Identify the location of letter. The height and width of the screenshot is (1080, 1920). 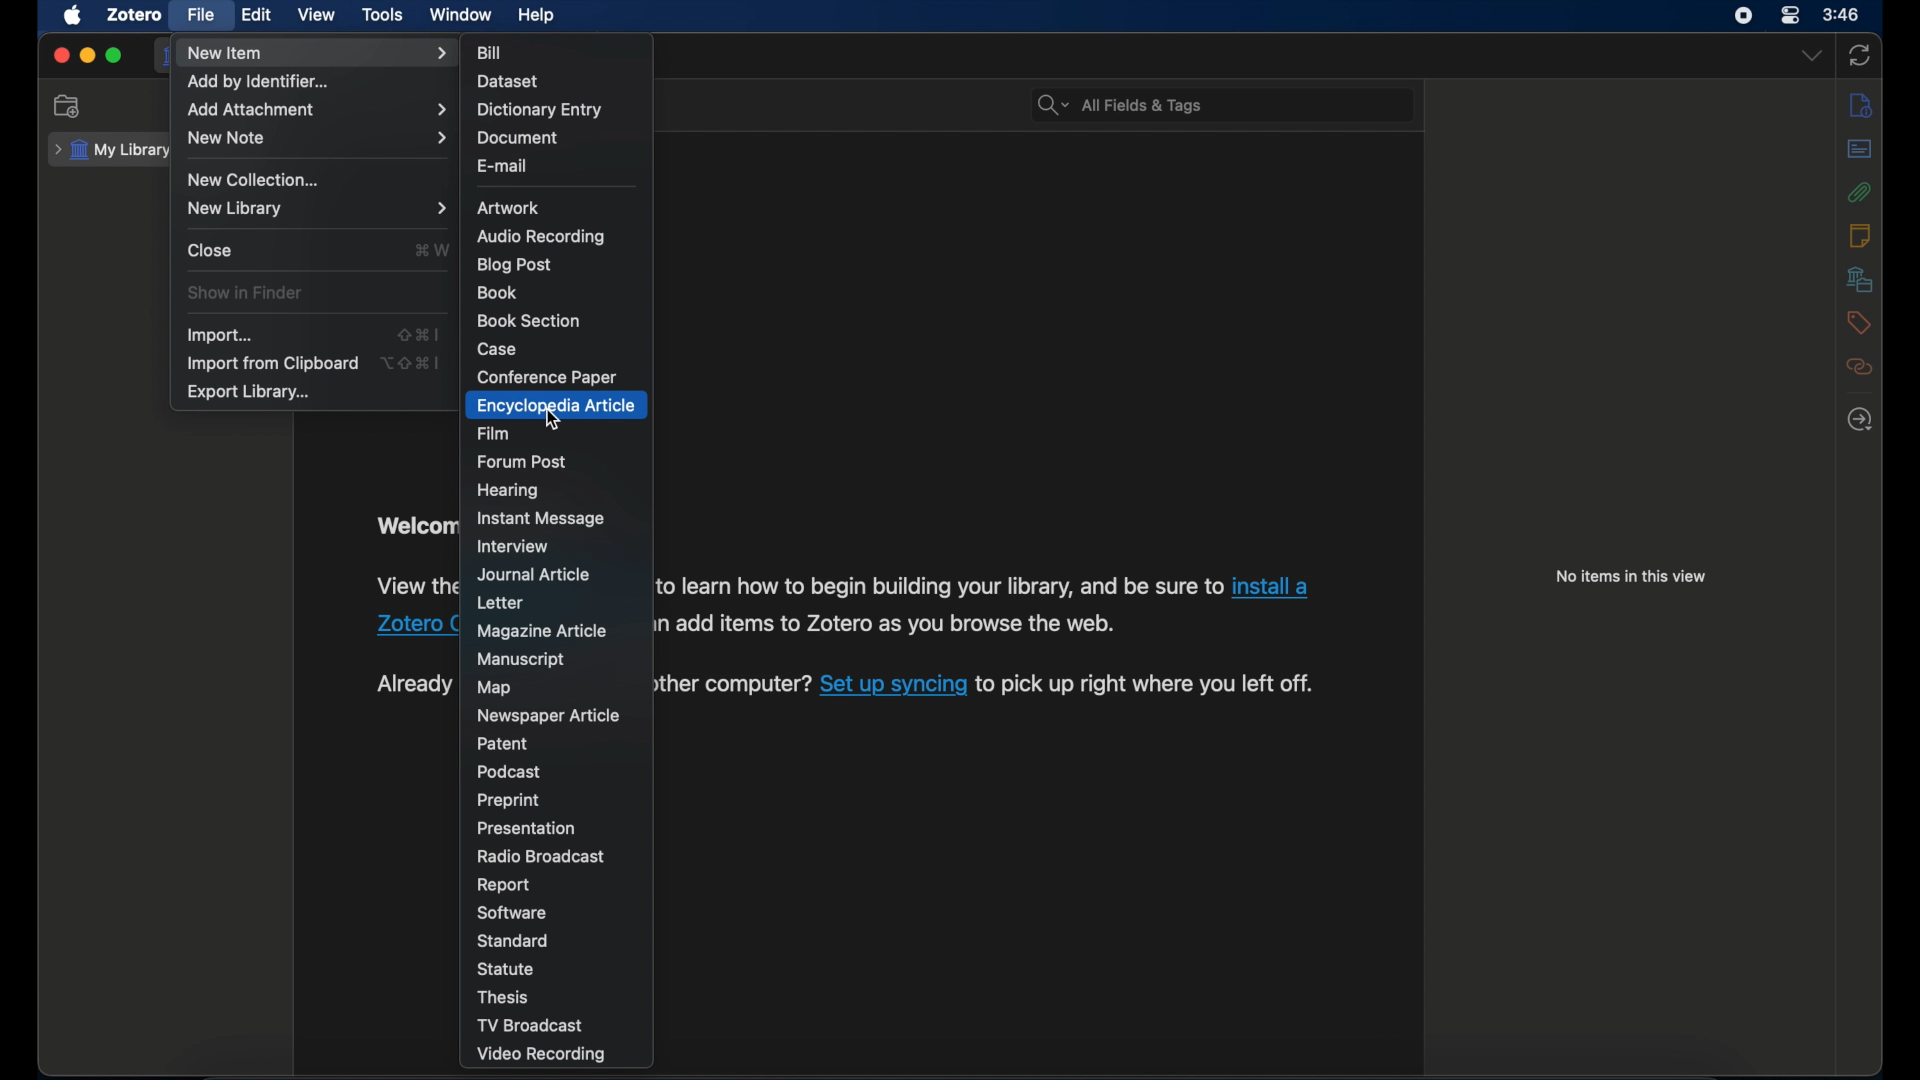
(503, 602).